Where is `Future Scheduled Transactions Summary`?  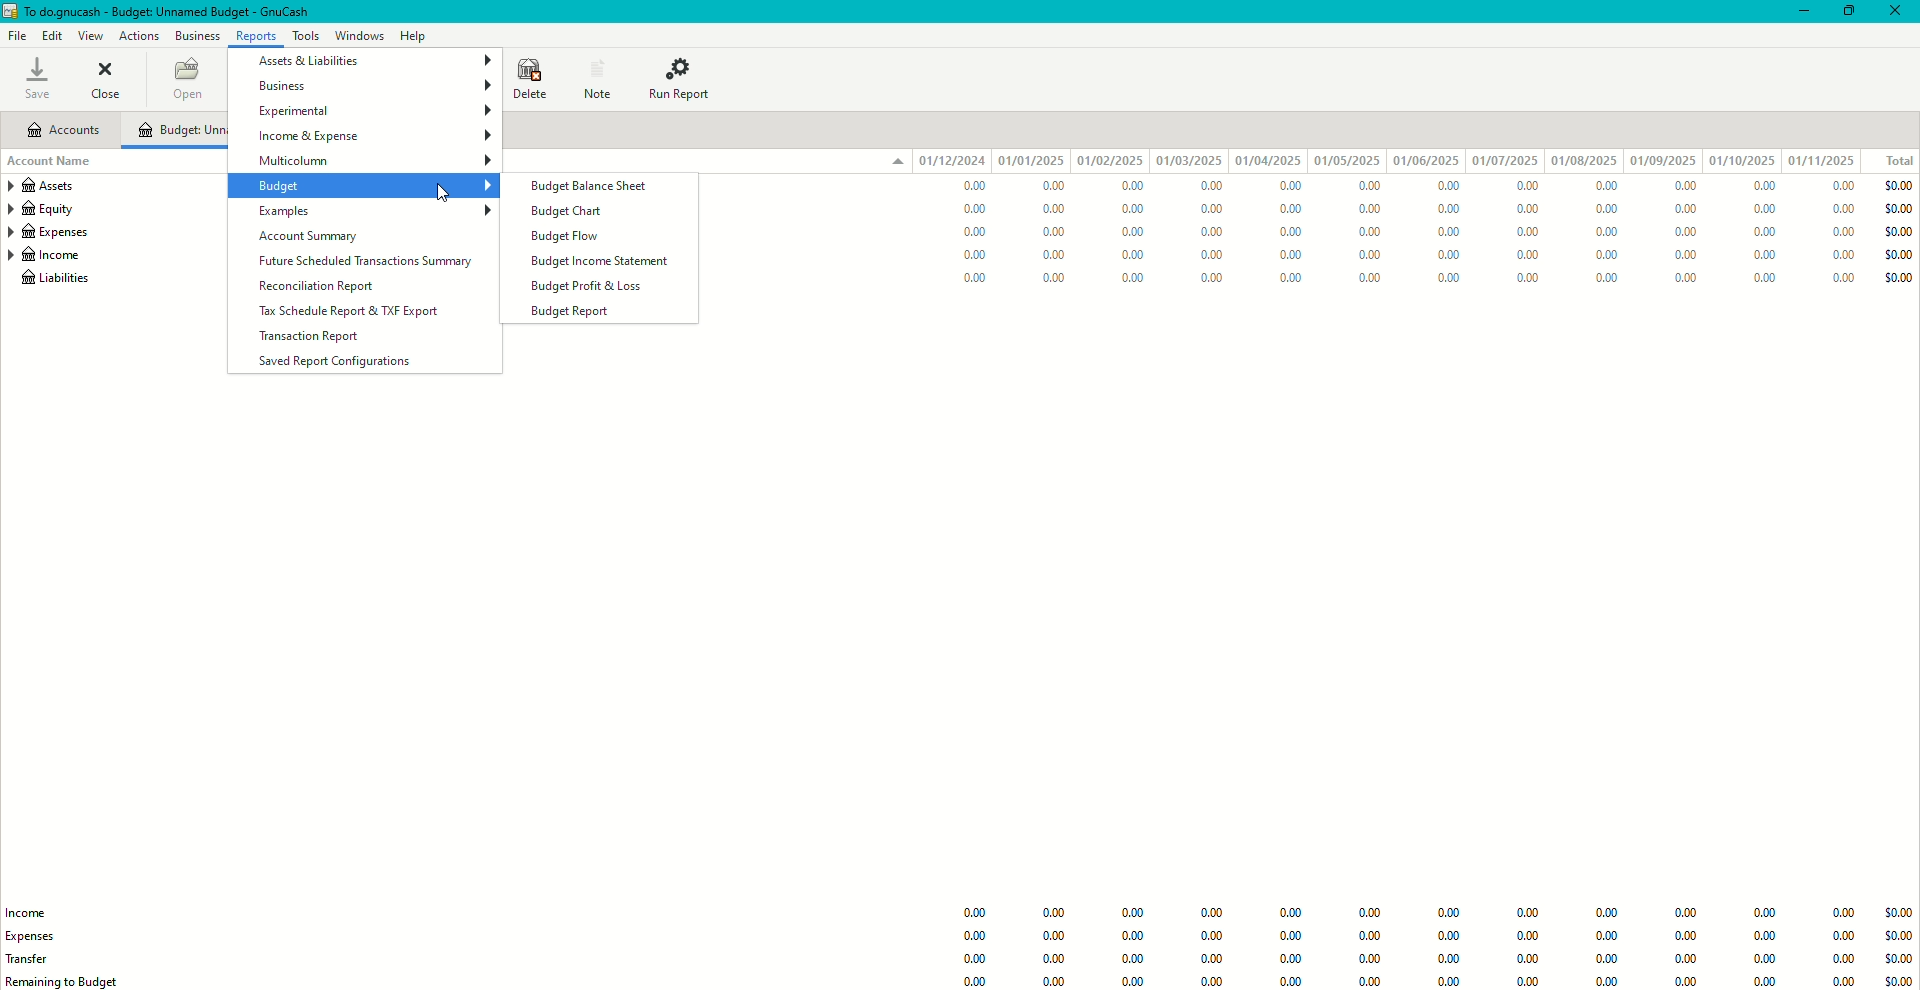
Future Scheduled Transactions Summary is located at coordinates (372, 261).